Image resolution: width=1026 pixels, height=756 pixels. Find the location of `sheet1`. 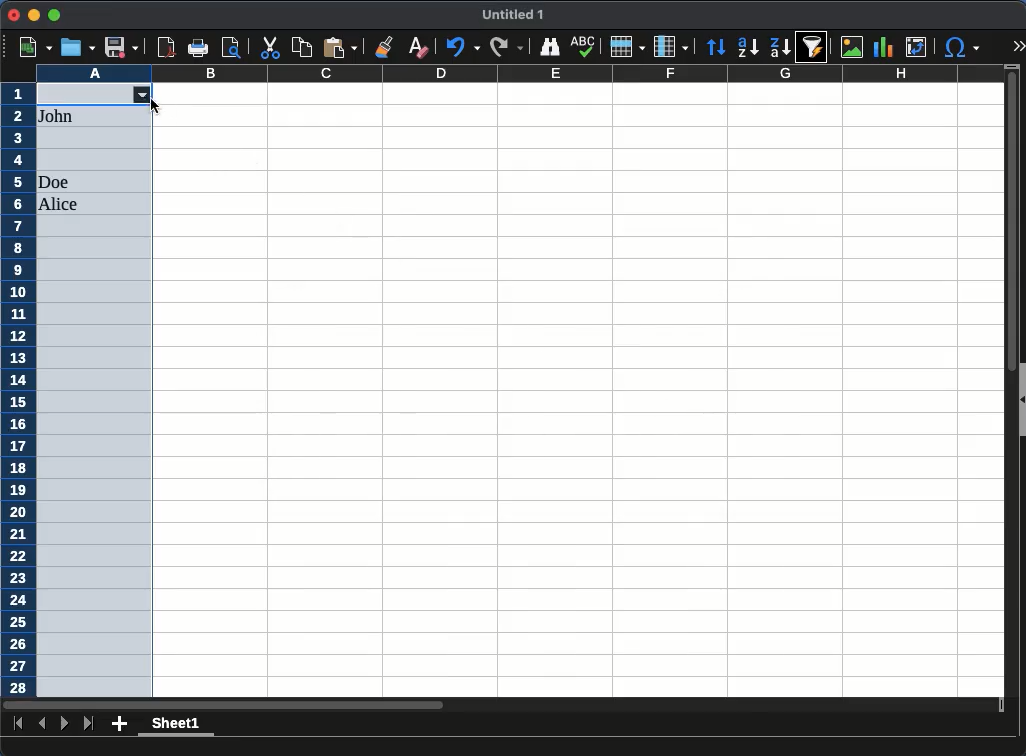

sheet1 is located at coordinates (174, 726).